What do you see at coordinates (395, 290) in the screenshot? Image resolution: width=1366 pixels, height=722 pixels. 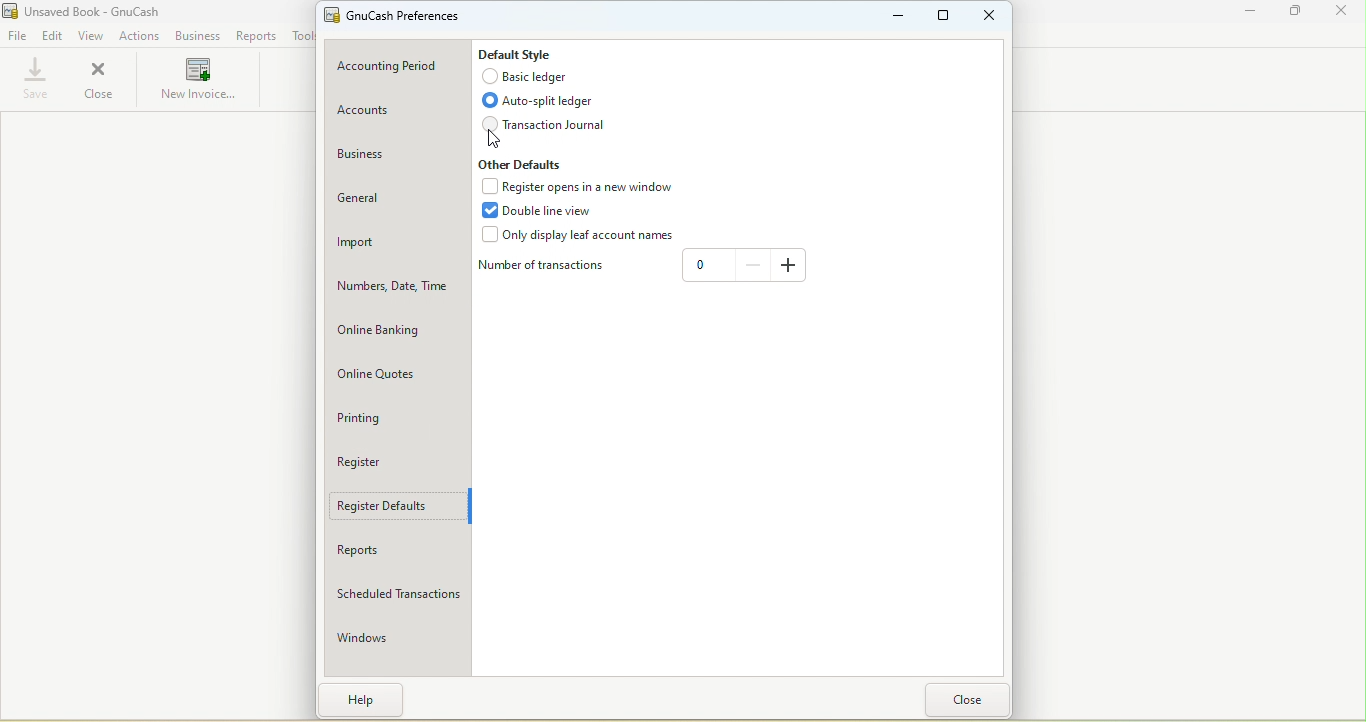 I see `Numbers, Date, Time` at bounding box center [395, 290].